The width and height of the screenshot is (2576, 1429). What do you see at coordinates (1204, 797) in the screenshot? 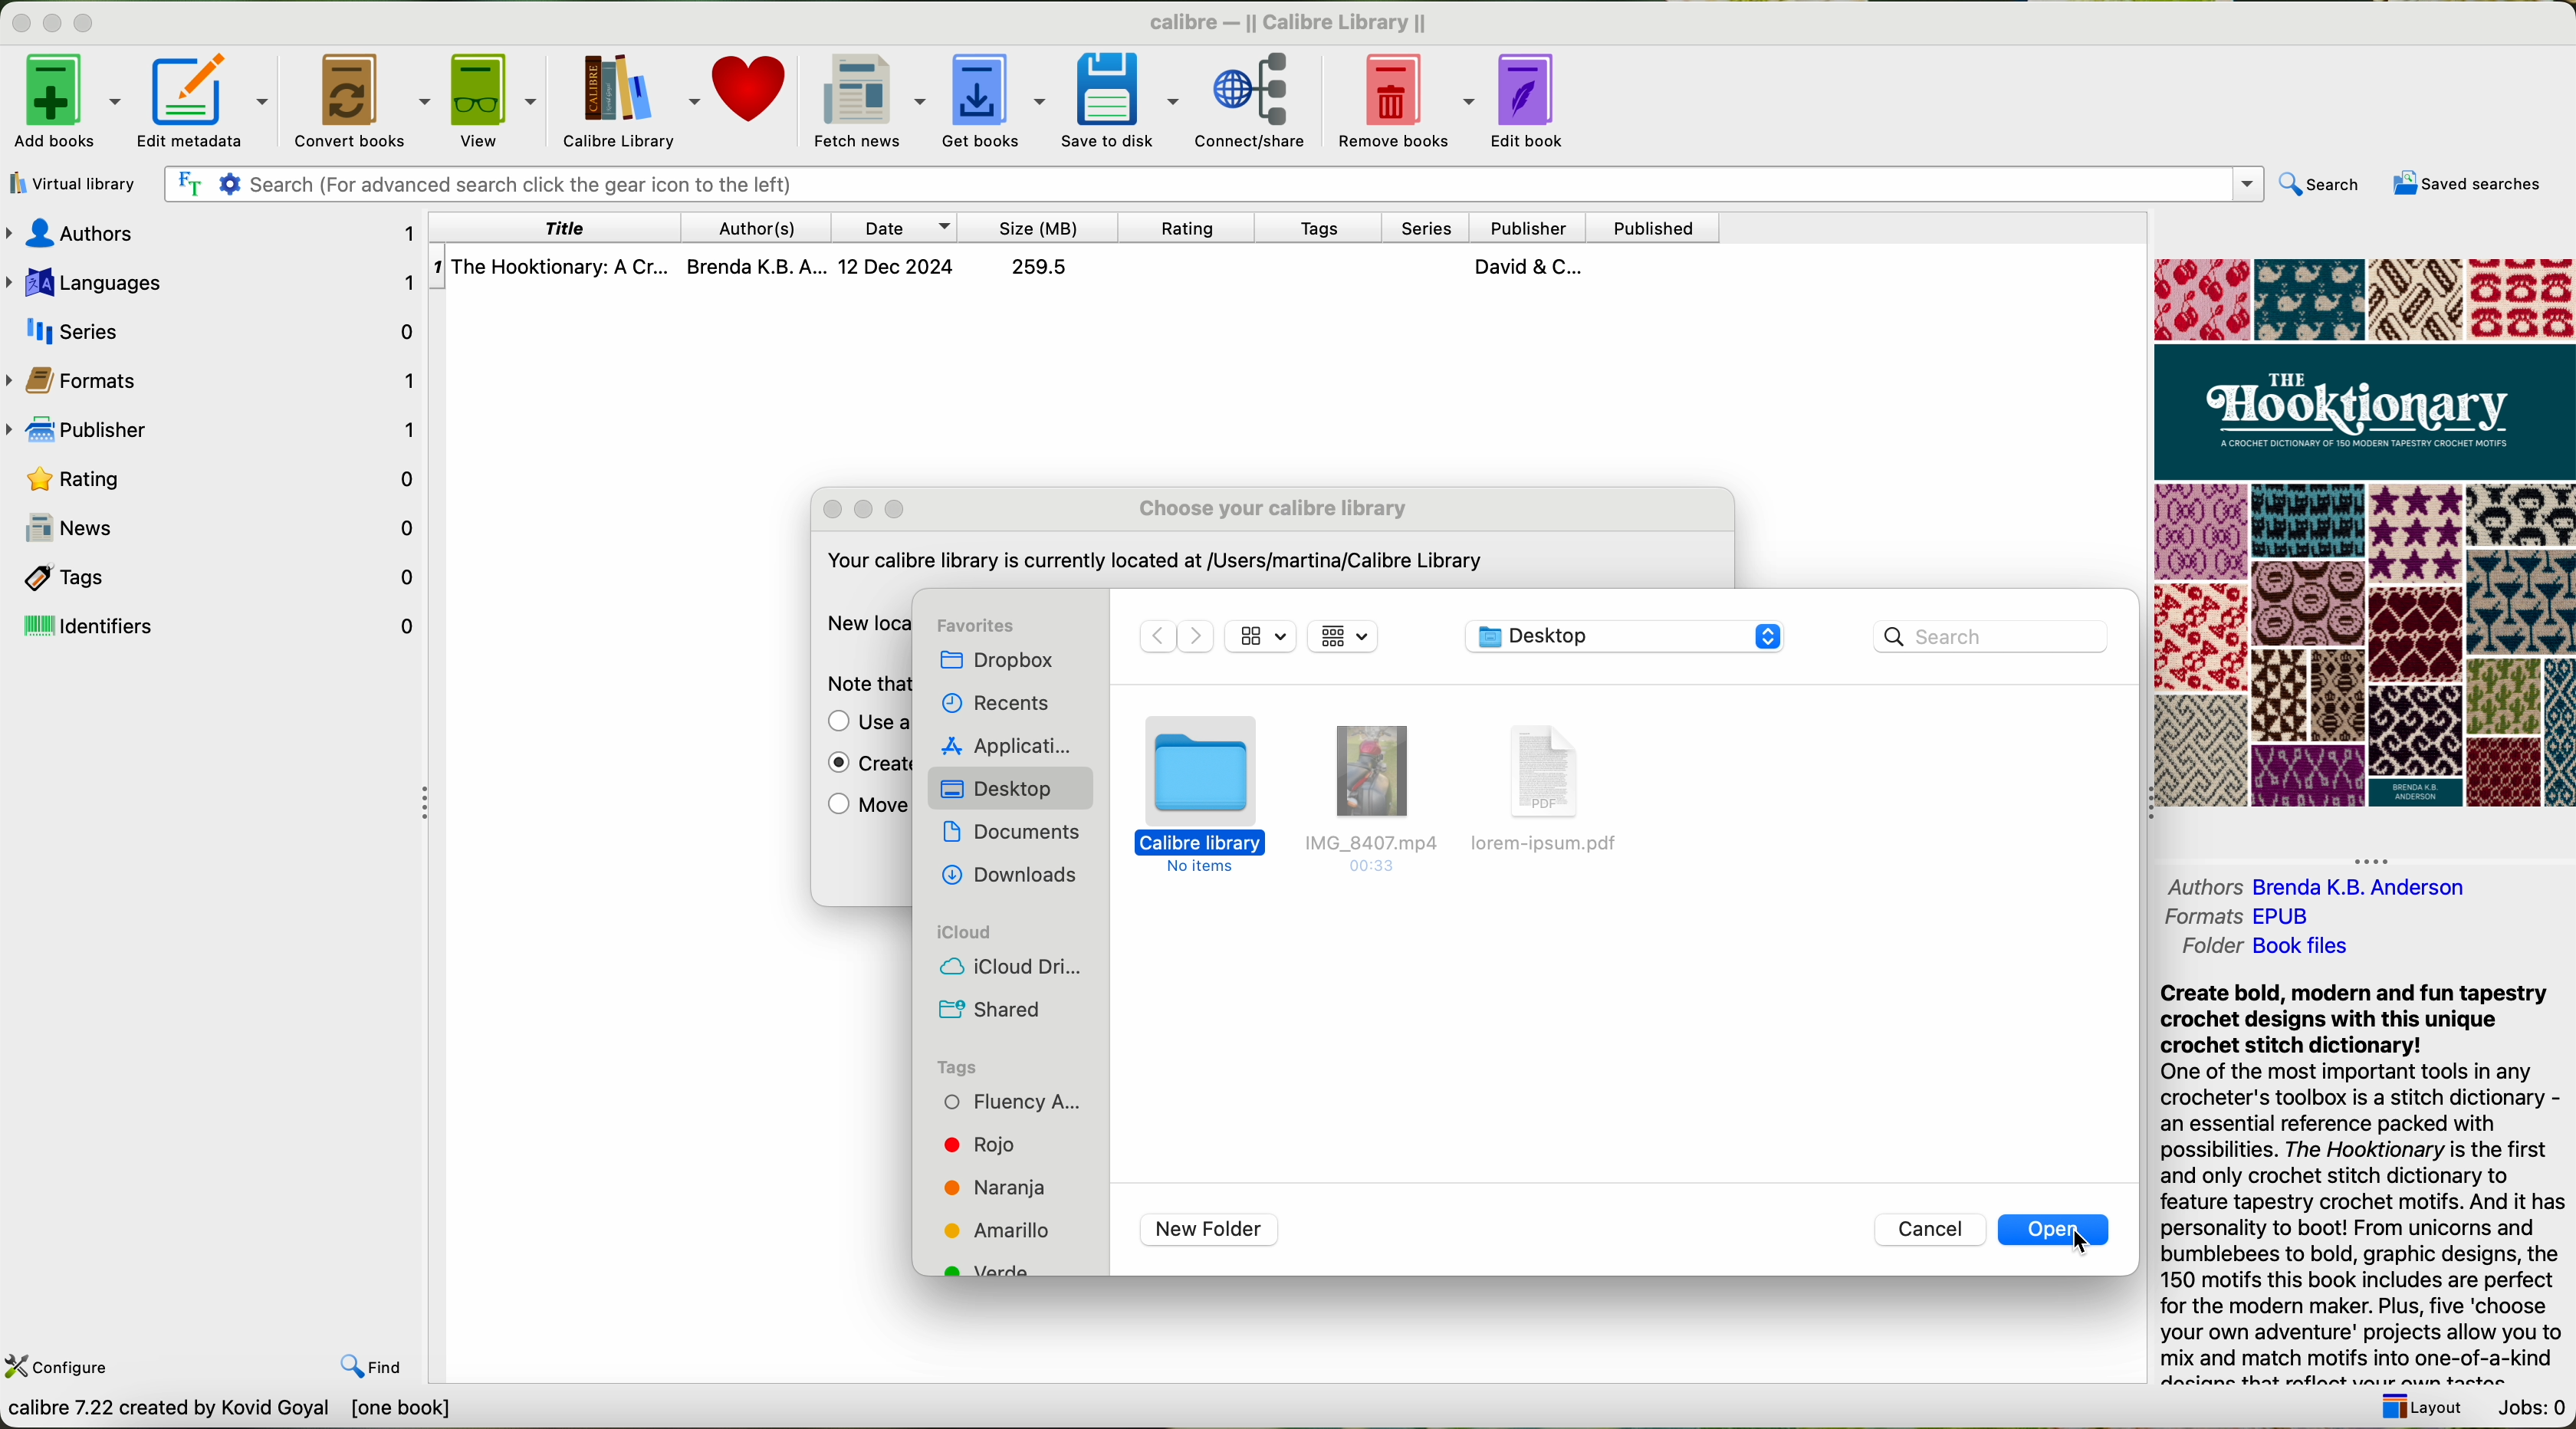
I see `folder selected` at bounding box center [1204, 797].